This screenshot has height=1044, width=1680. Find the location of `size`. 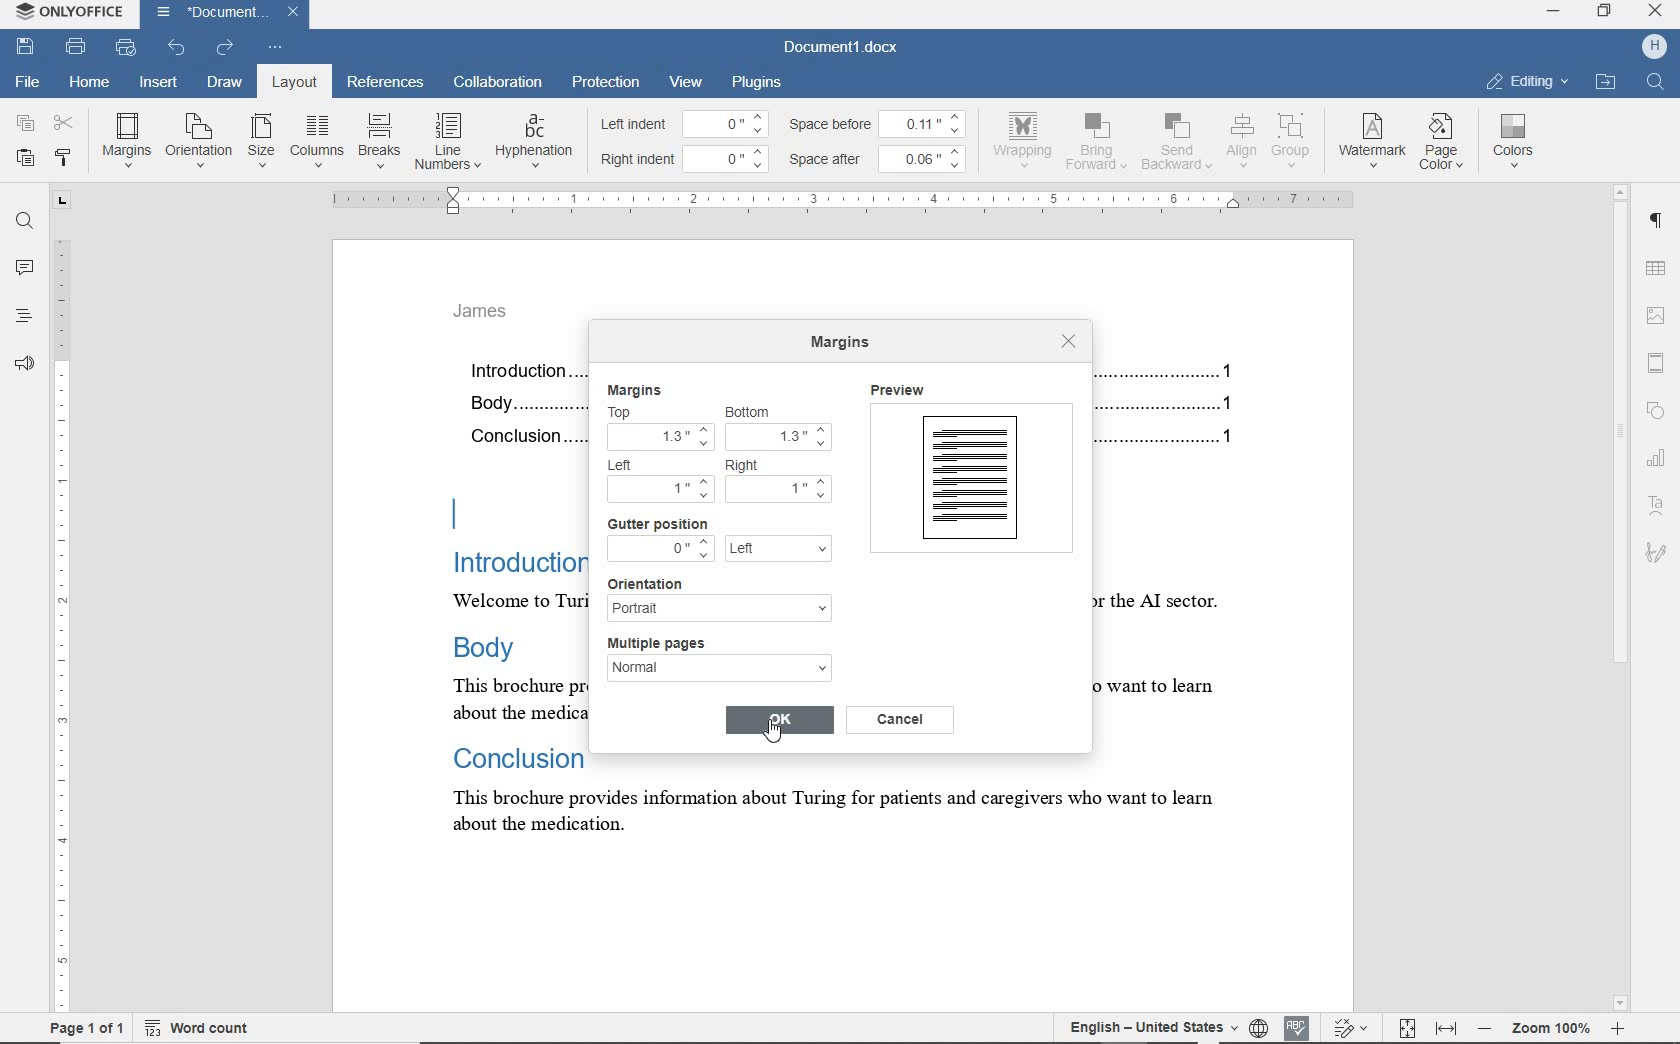

size is located at coordinates (261, 142).